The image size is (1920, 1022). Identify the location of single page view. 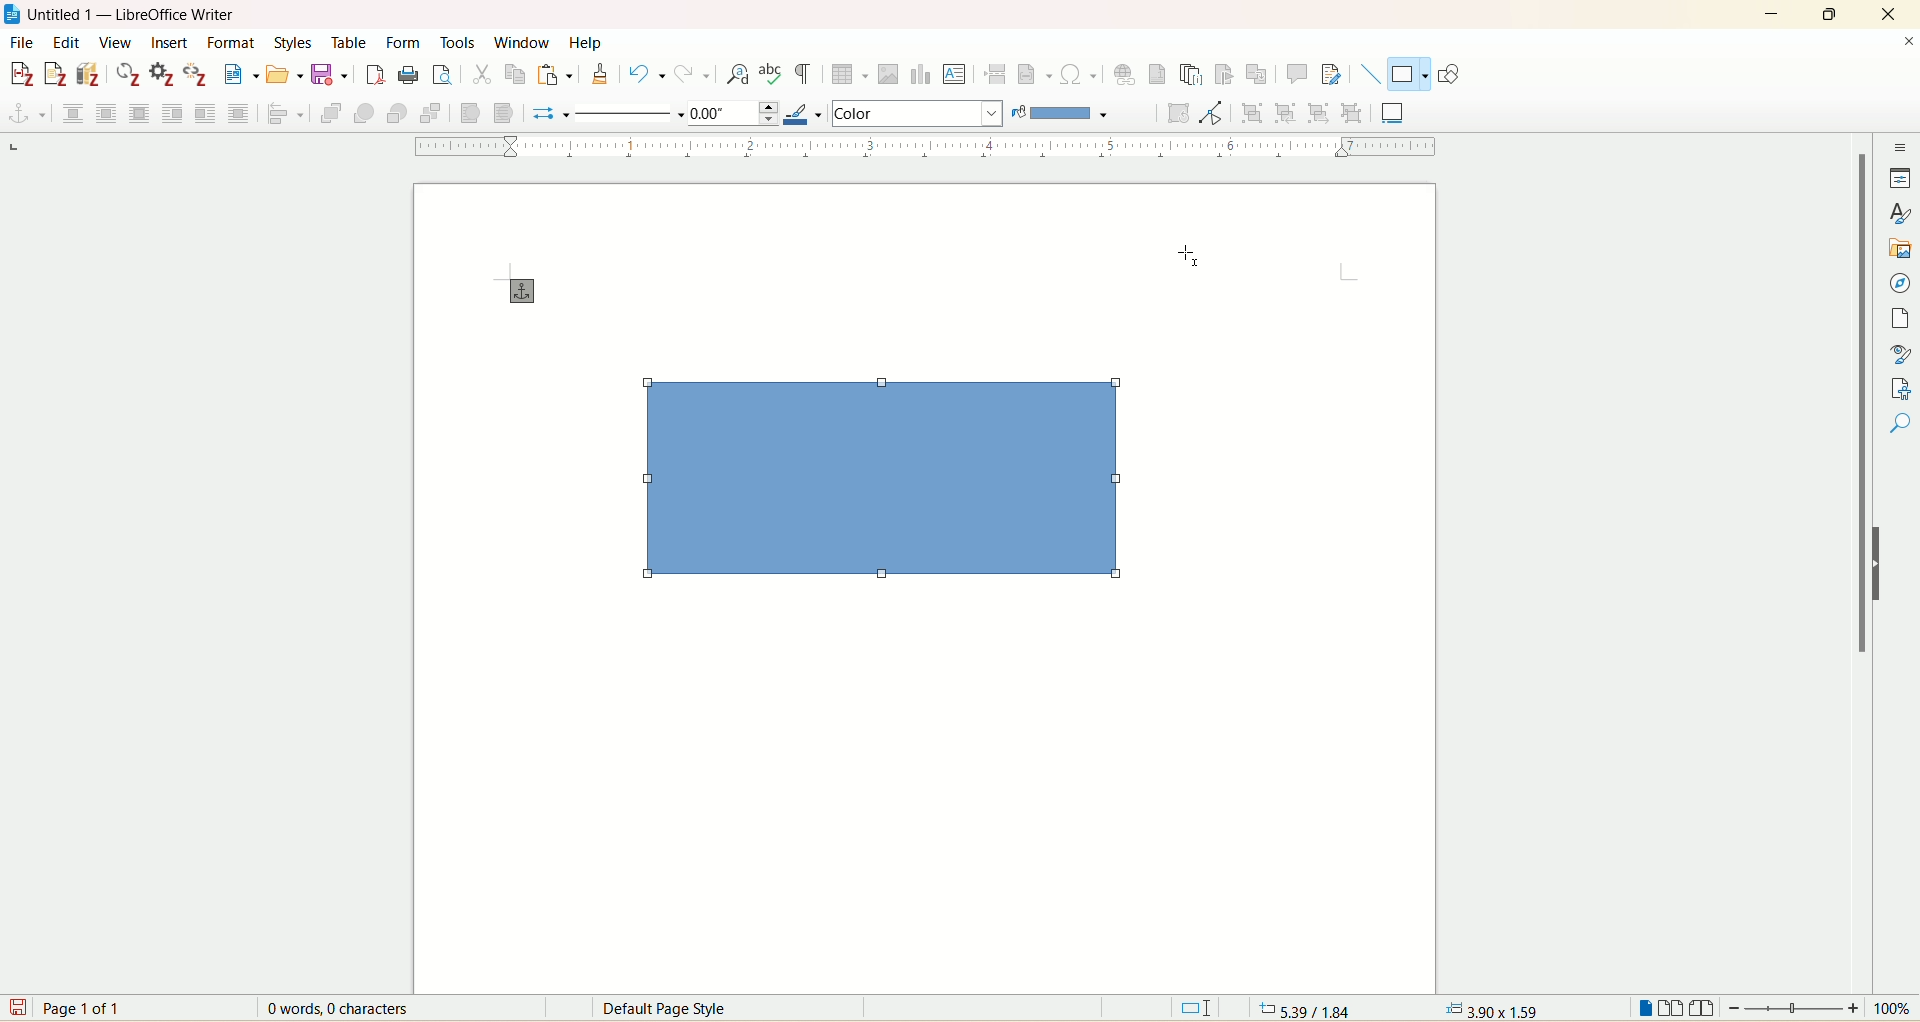
(1645, 1007).